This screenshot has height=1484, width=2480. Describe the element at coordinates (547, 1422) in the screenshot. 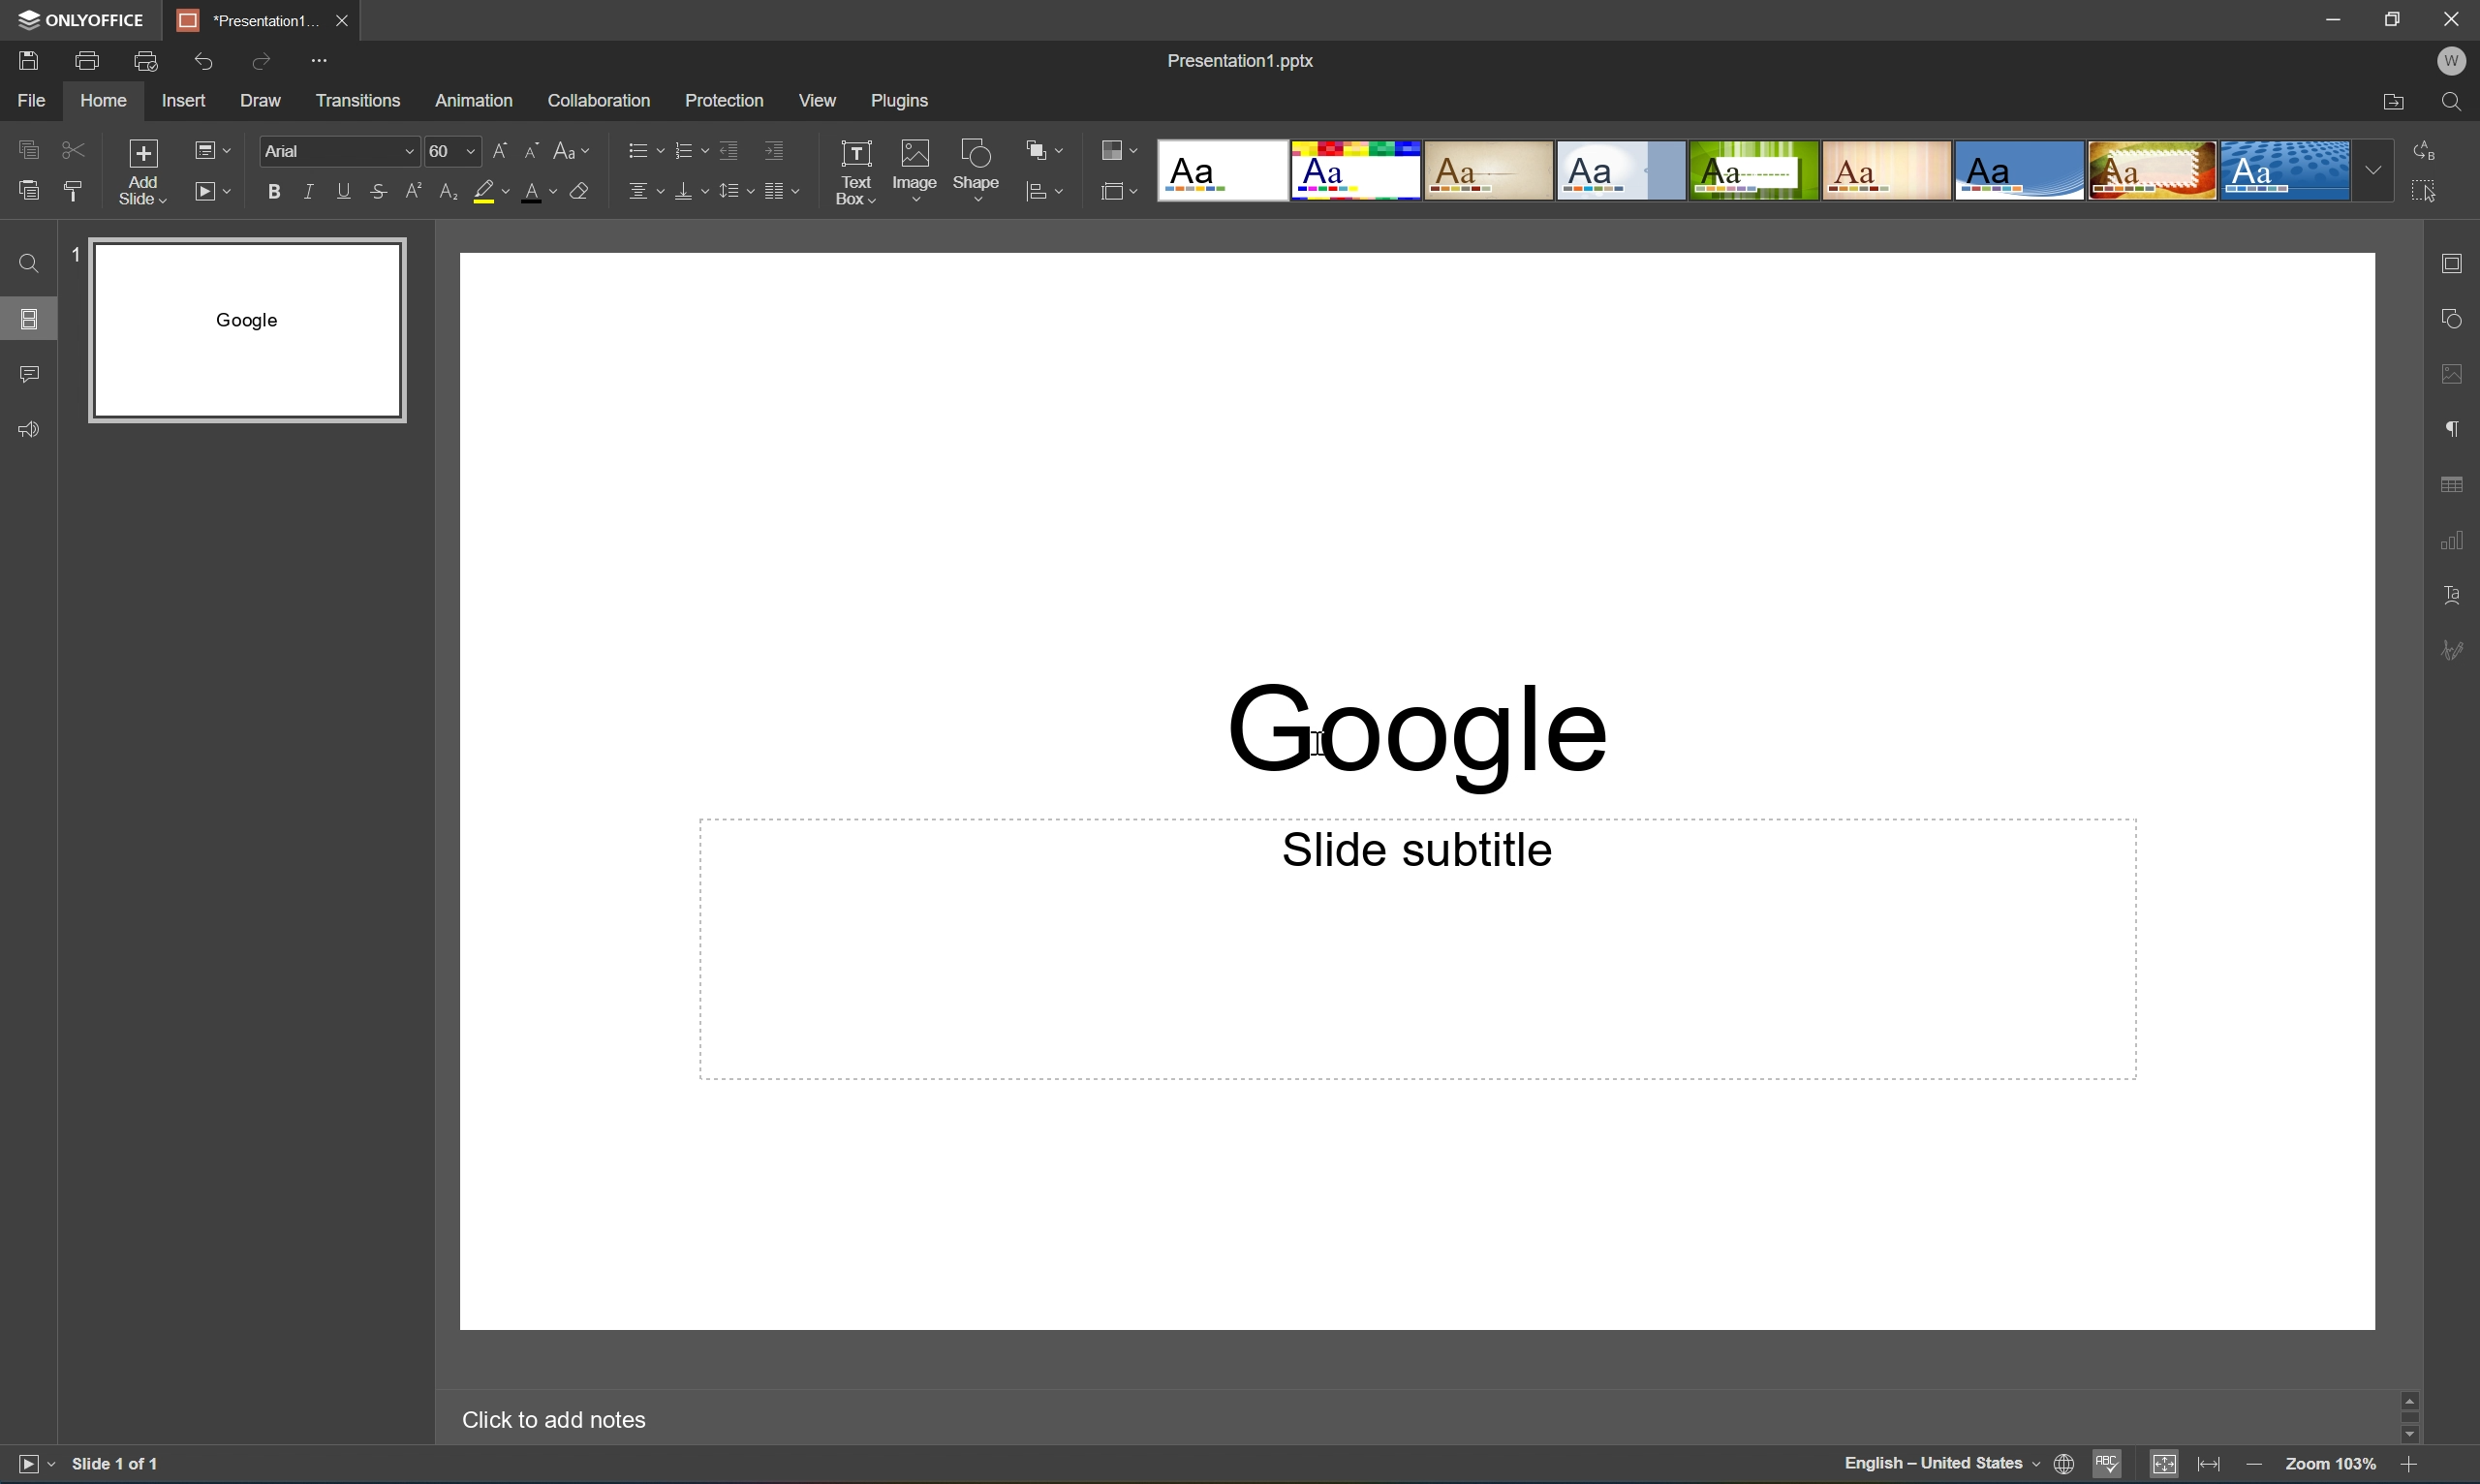

I see `Click to add notes` at that location.